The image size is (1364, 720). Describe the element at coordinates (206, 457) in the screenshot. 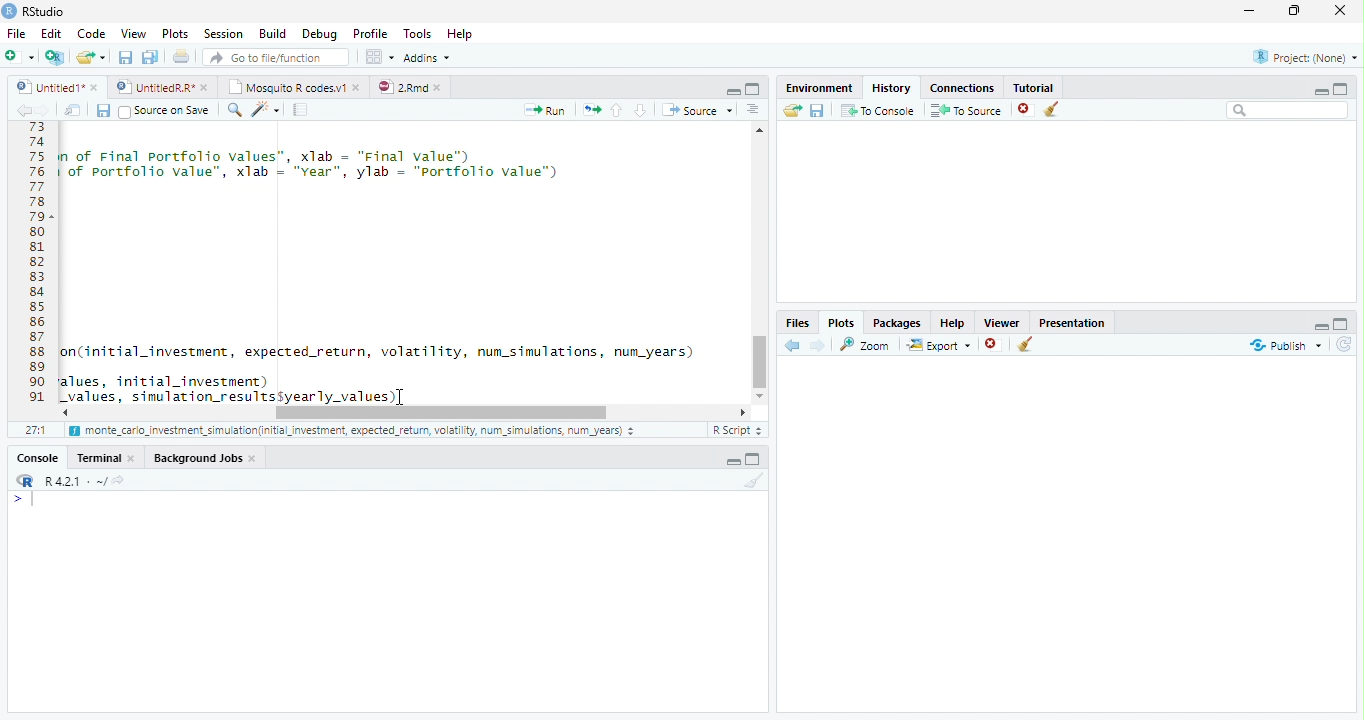

I see `Background Jobs.` at that location.